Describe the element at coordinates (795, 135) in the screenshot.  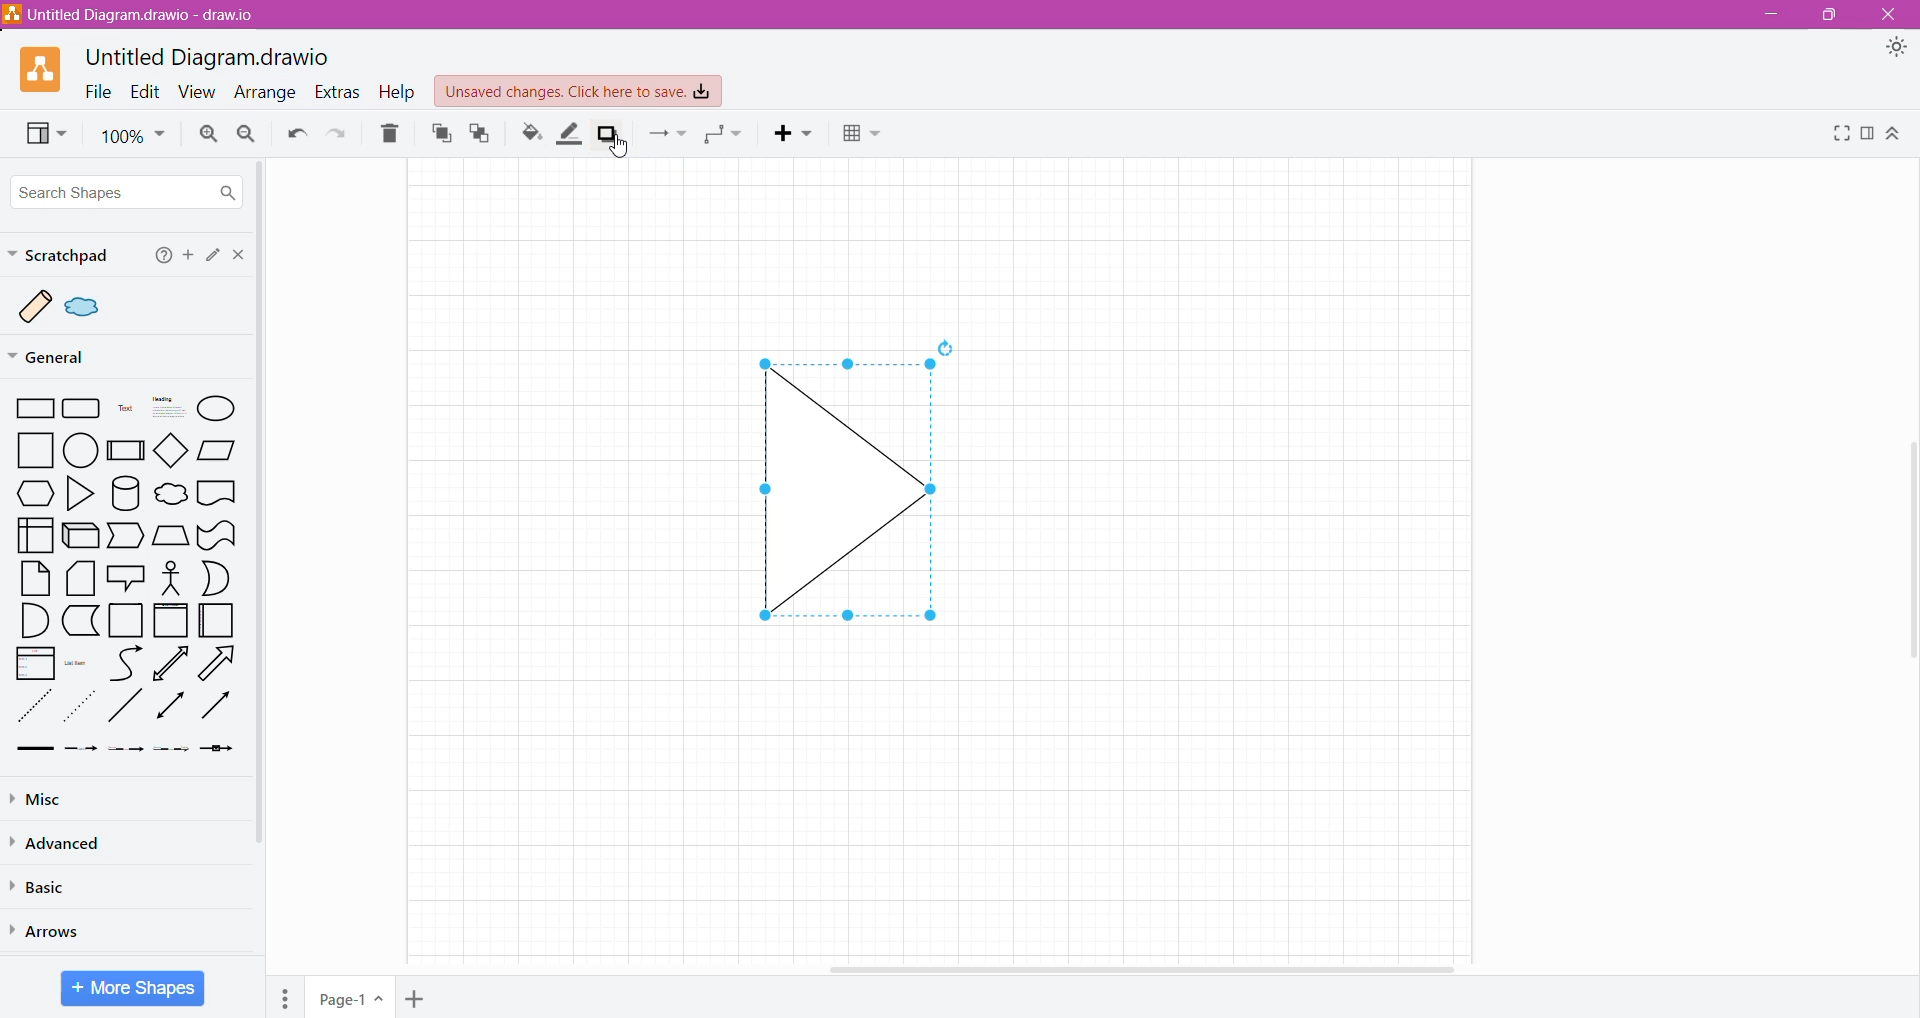
I see `Insert` at that location.